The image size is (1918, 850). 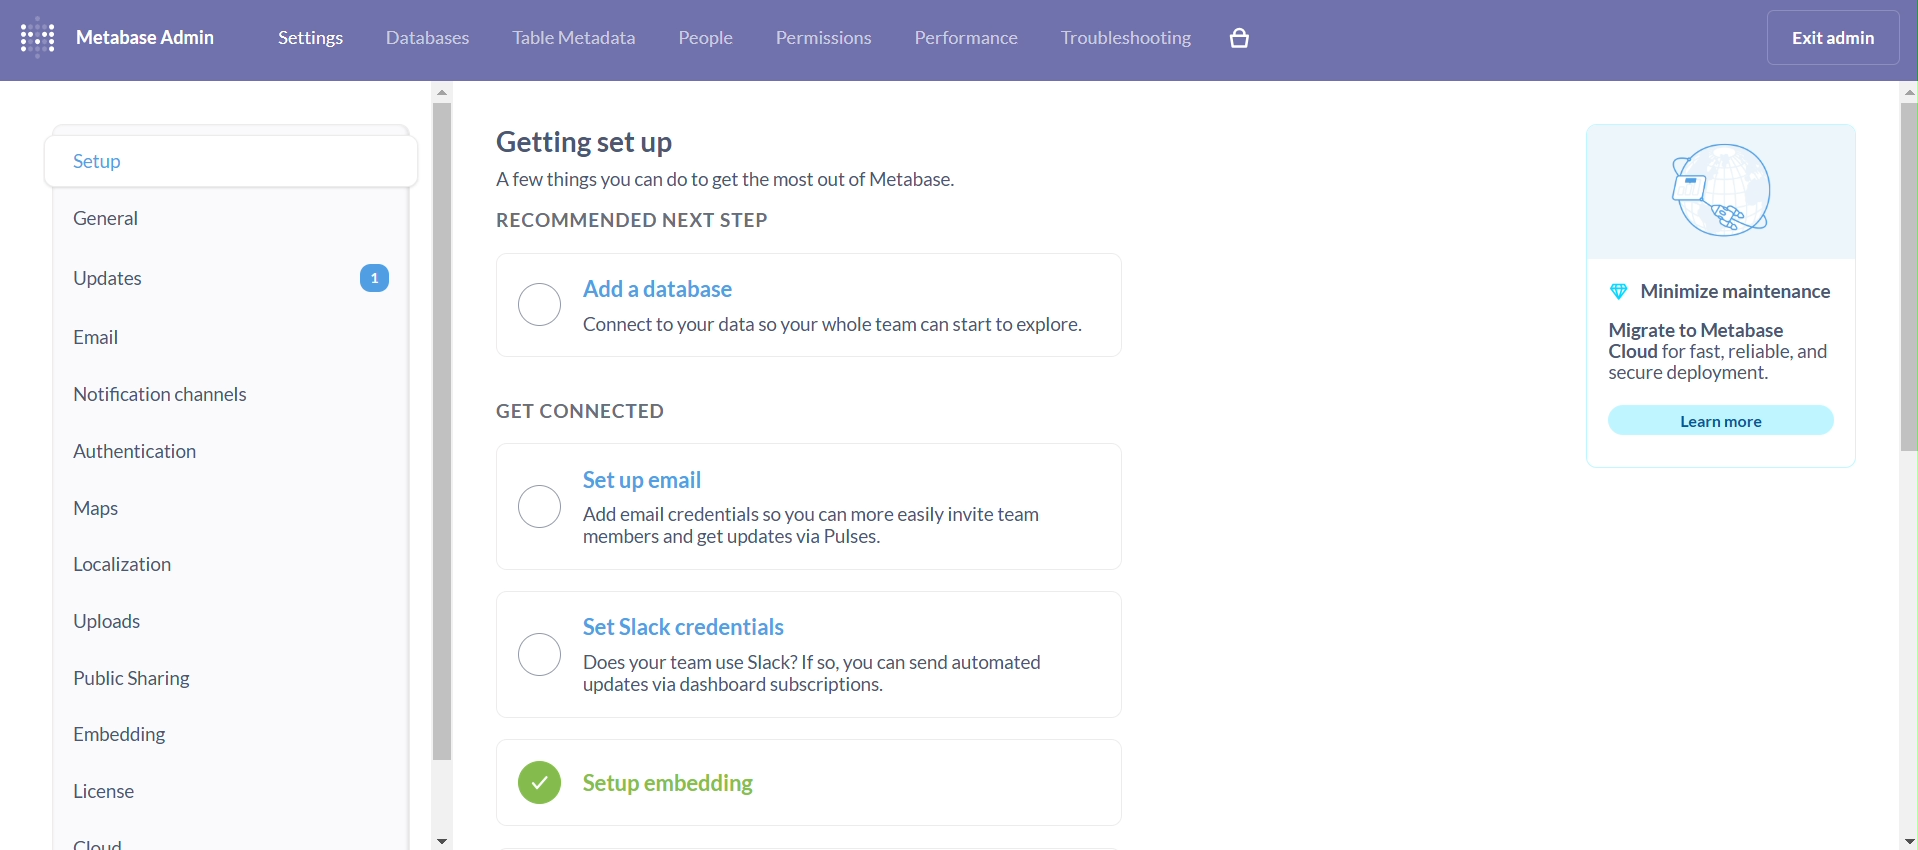 I want to click on settings, so click(x=310, y=40).